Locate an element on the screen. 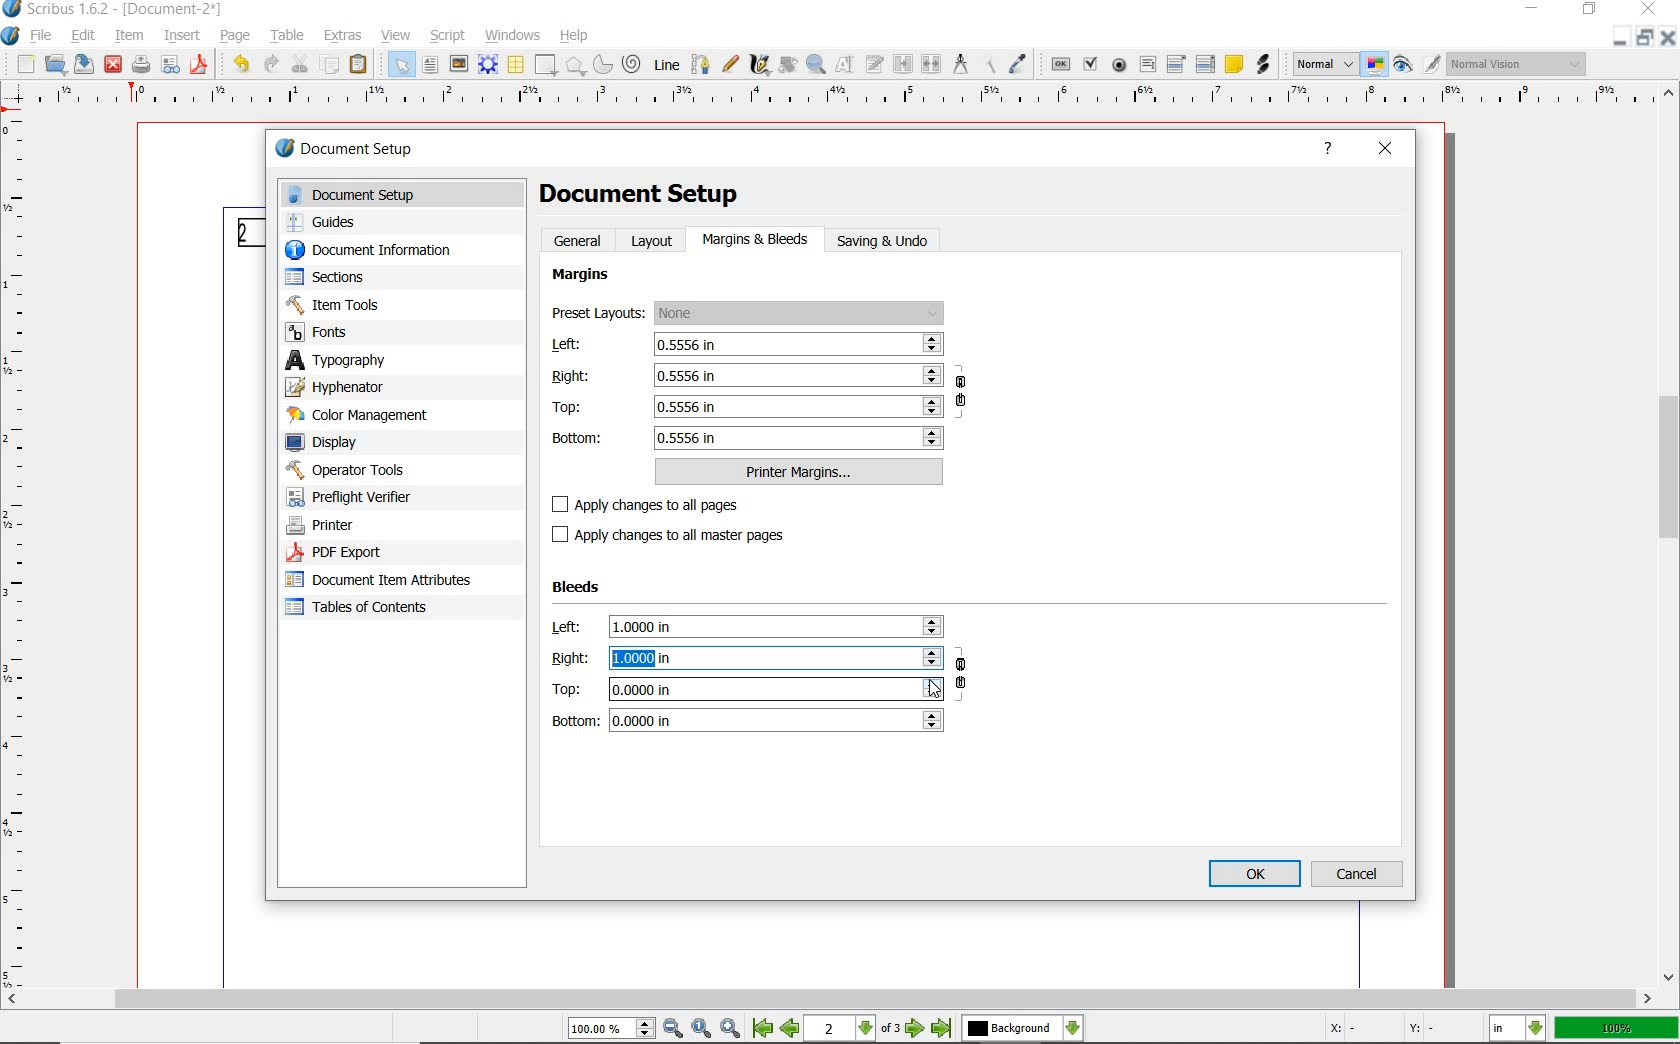  guides is located at coordinates (329, 224).